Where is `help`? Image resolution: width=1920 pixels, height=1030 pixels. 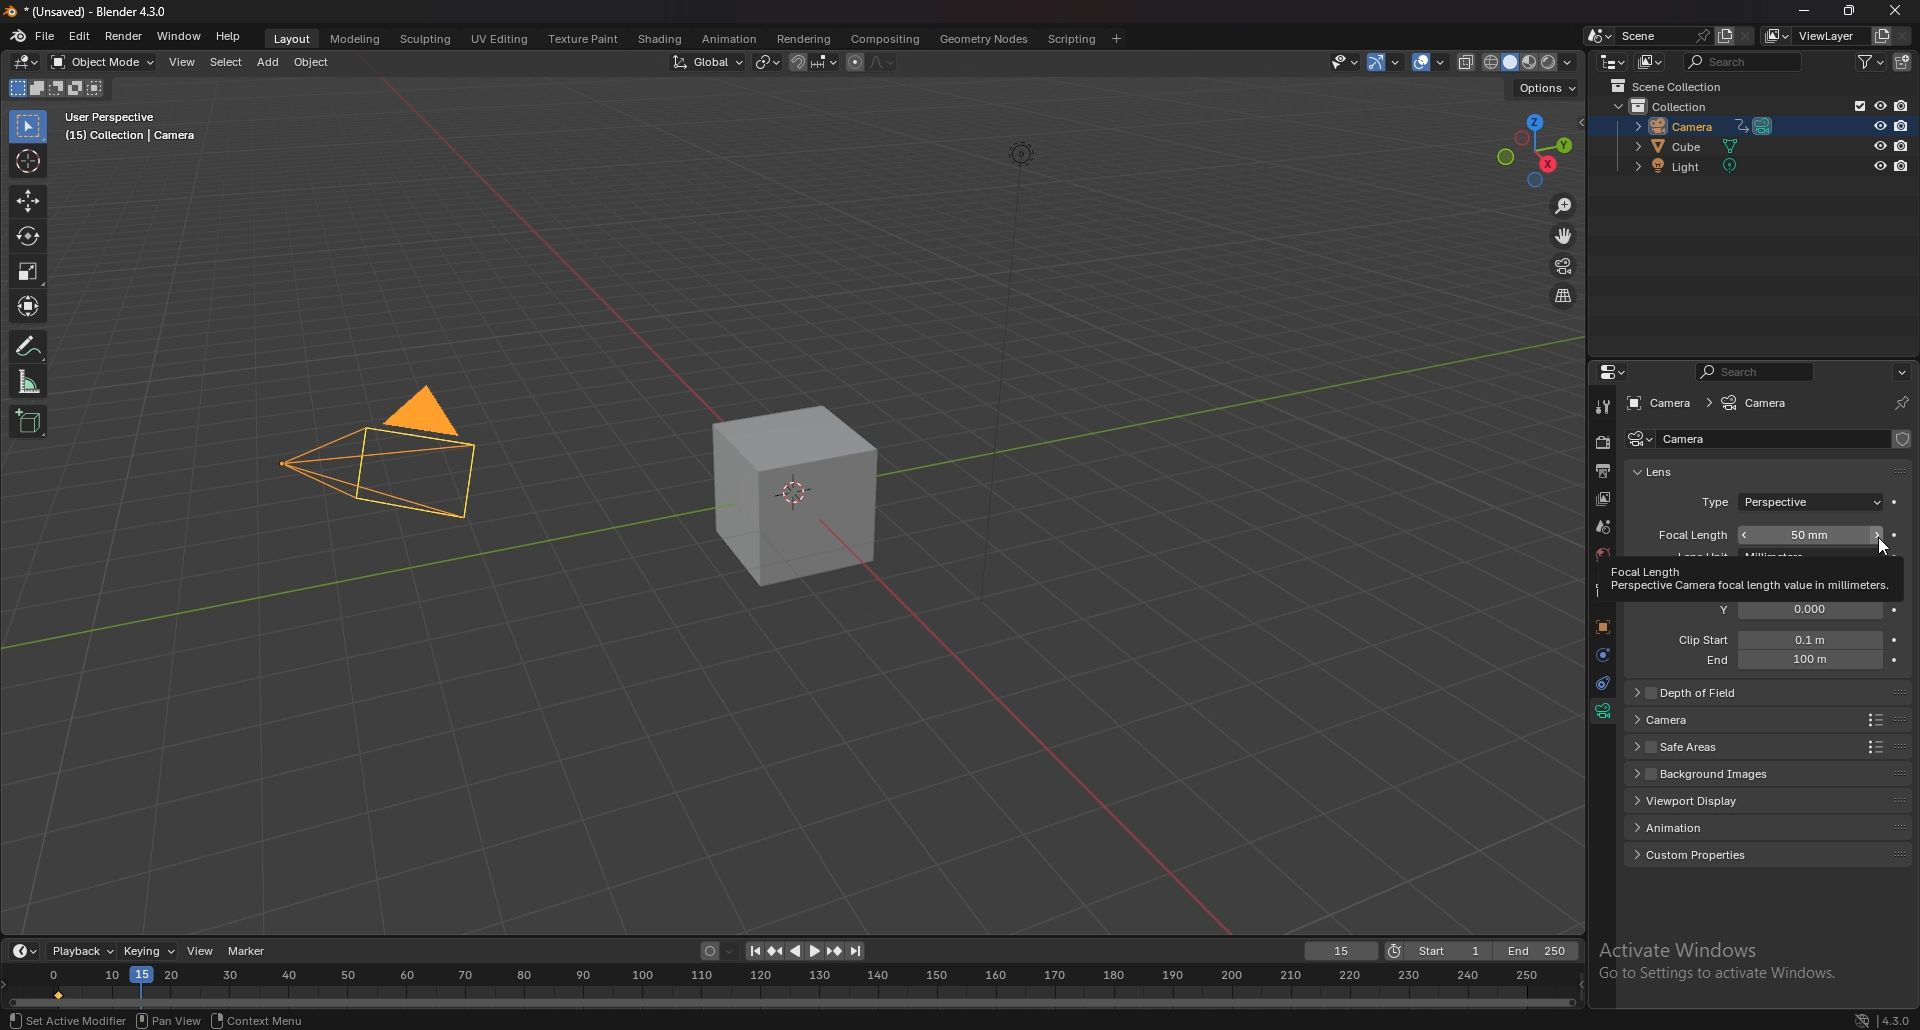
help is located at coordinates (229, 37).